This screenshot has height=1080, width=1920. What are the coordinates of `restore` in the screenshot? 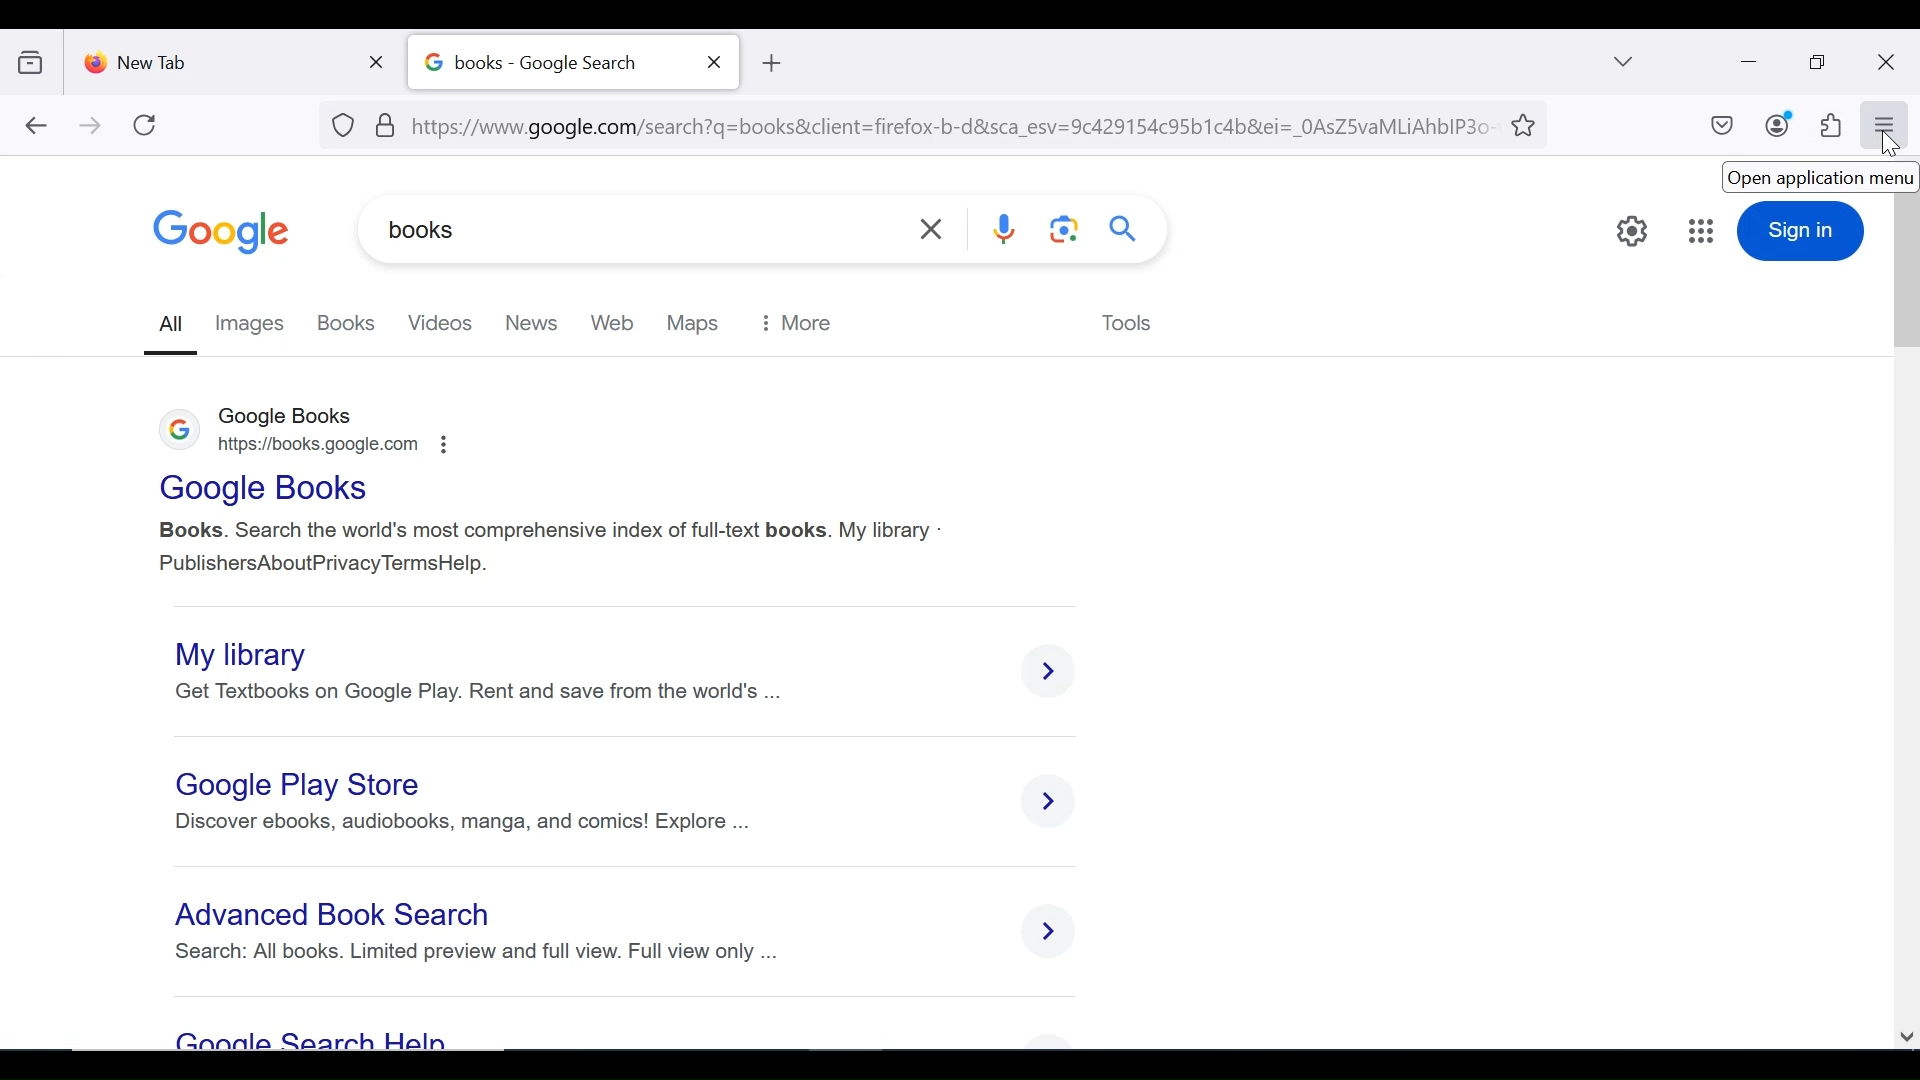 It's located at (1820, 63).